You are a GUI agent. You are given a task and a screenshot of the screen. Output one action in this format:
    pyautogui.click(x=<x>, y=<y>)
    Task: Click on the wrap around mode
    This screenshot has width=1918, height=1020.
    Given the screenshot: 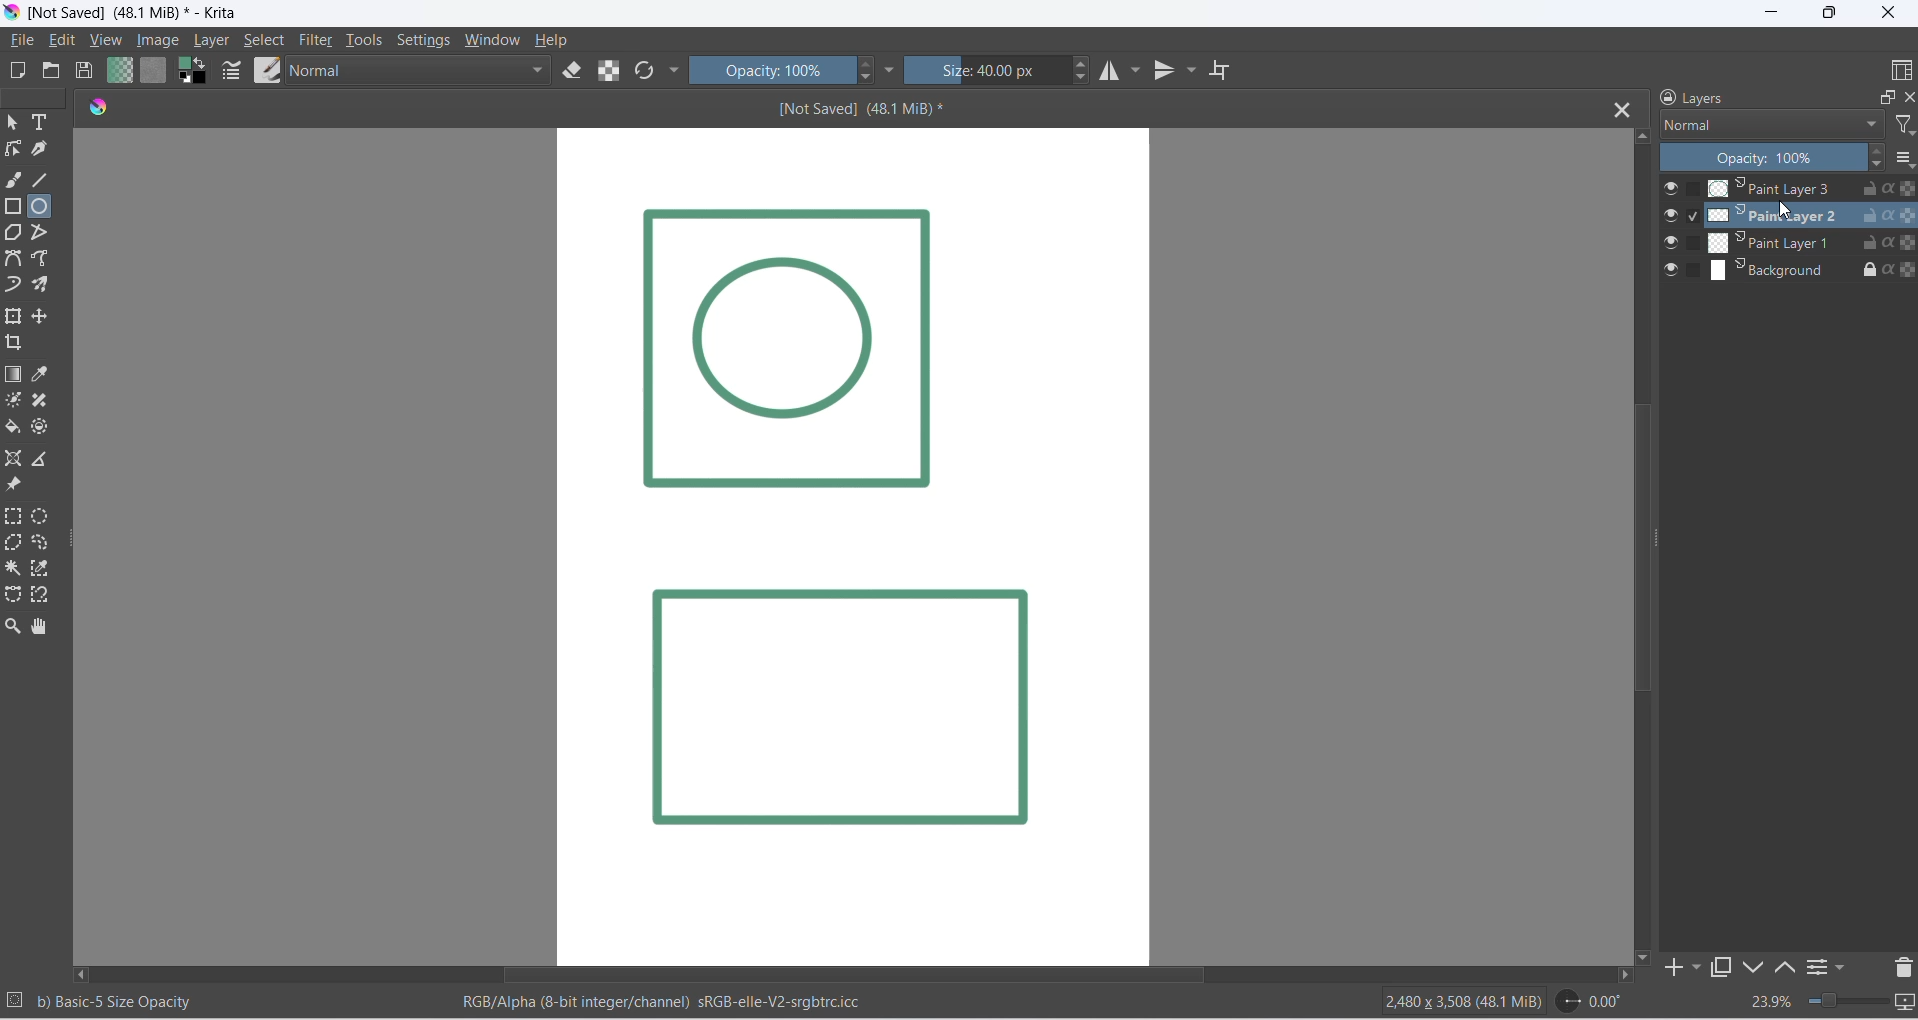 What is the action you would take?
    pyautogui.click(x=1227, y=72)
    